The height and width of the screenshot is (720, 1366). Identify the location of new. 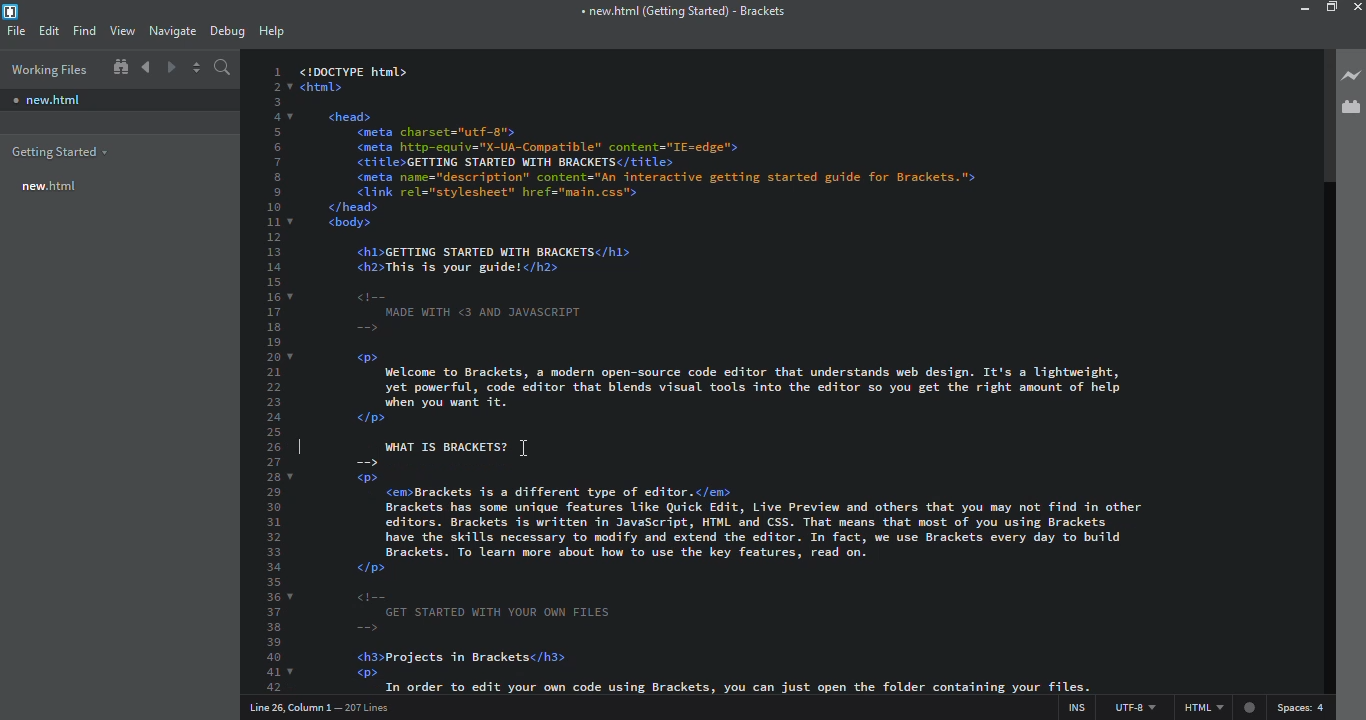
(48, 97).